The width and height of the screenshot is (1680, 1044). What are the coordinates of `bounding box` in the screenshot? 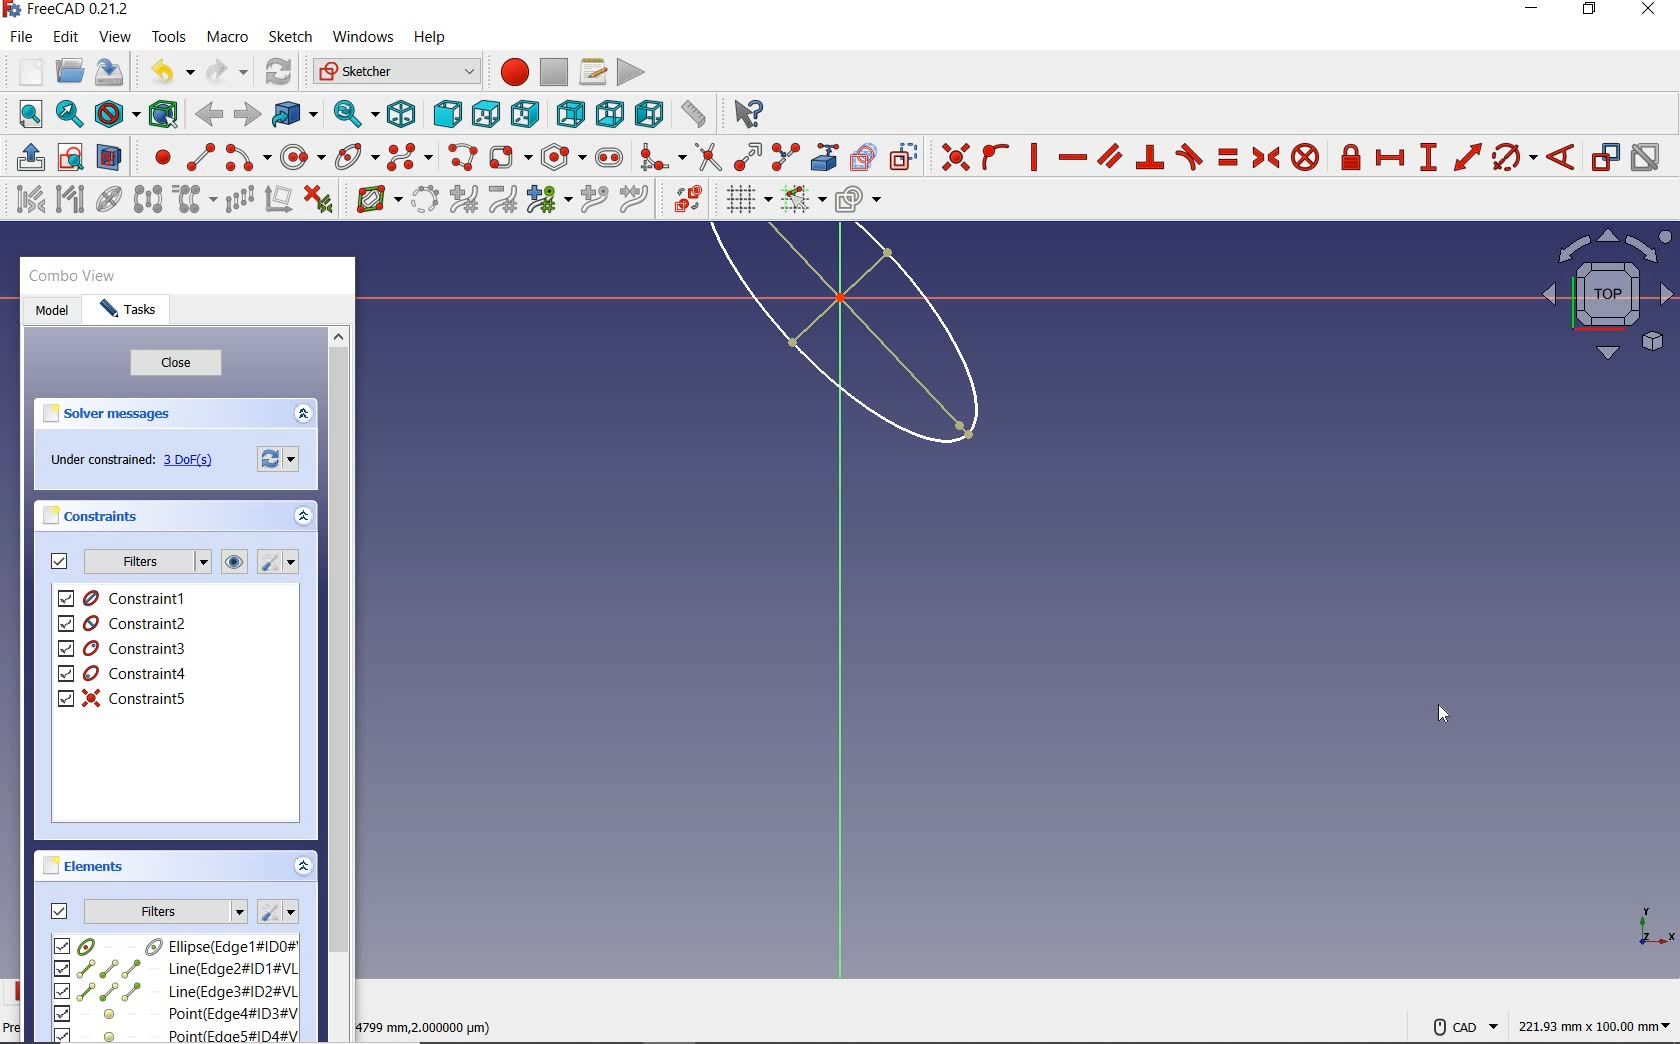 It's located at (164, 113).